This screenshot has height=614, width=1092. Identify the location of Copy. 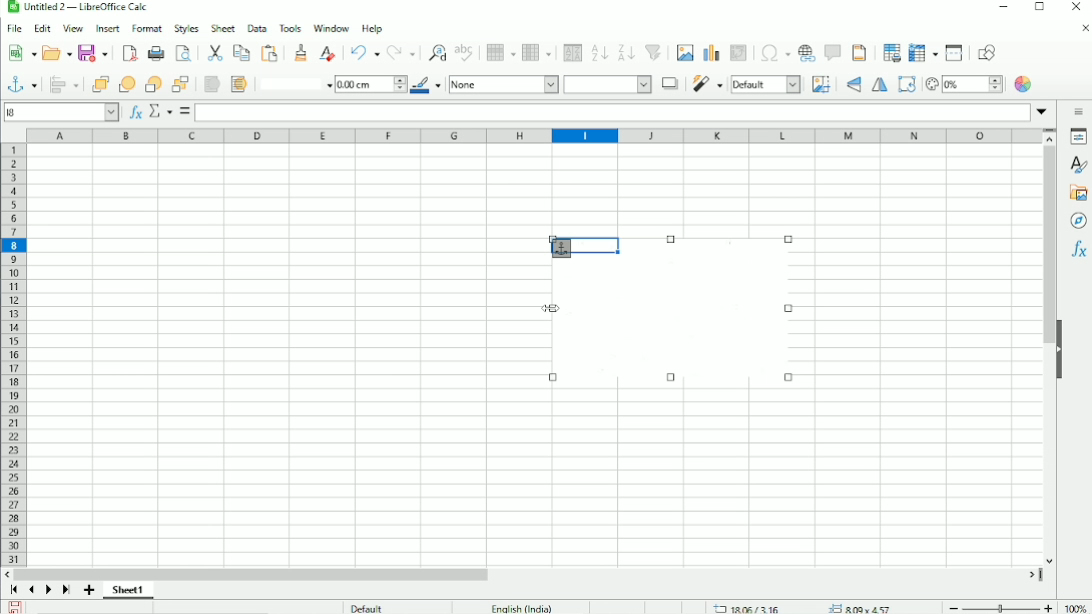
(241, 52).